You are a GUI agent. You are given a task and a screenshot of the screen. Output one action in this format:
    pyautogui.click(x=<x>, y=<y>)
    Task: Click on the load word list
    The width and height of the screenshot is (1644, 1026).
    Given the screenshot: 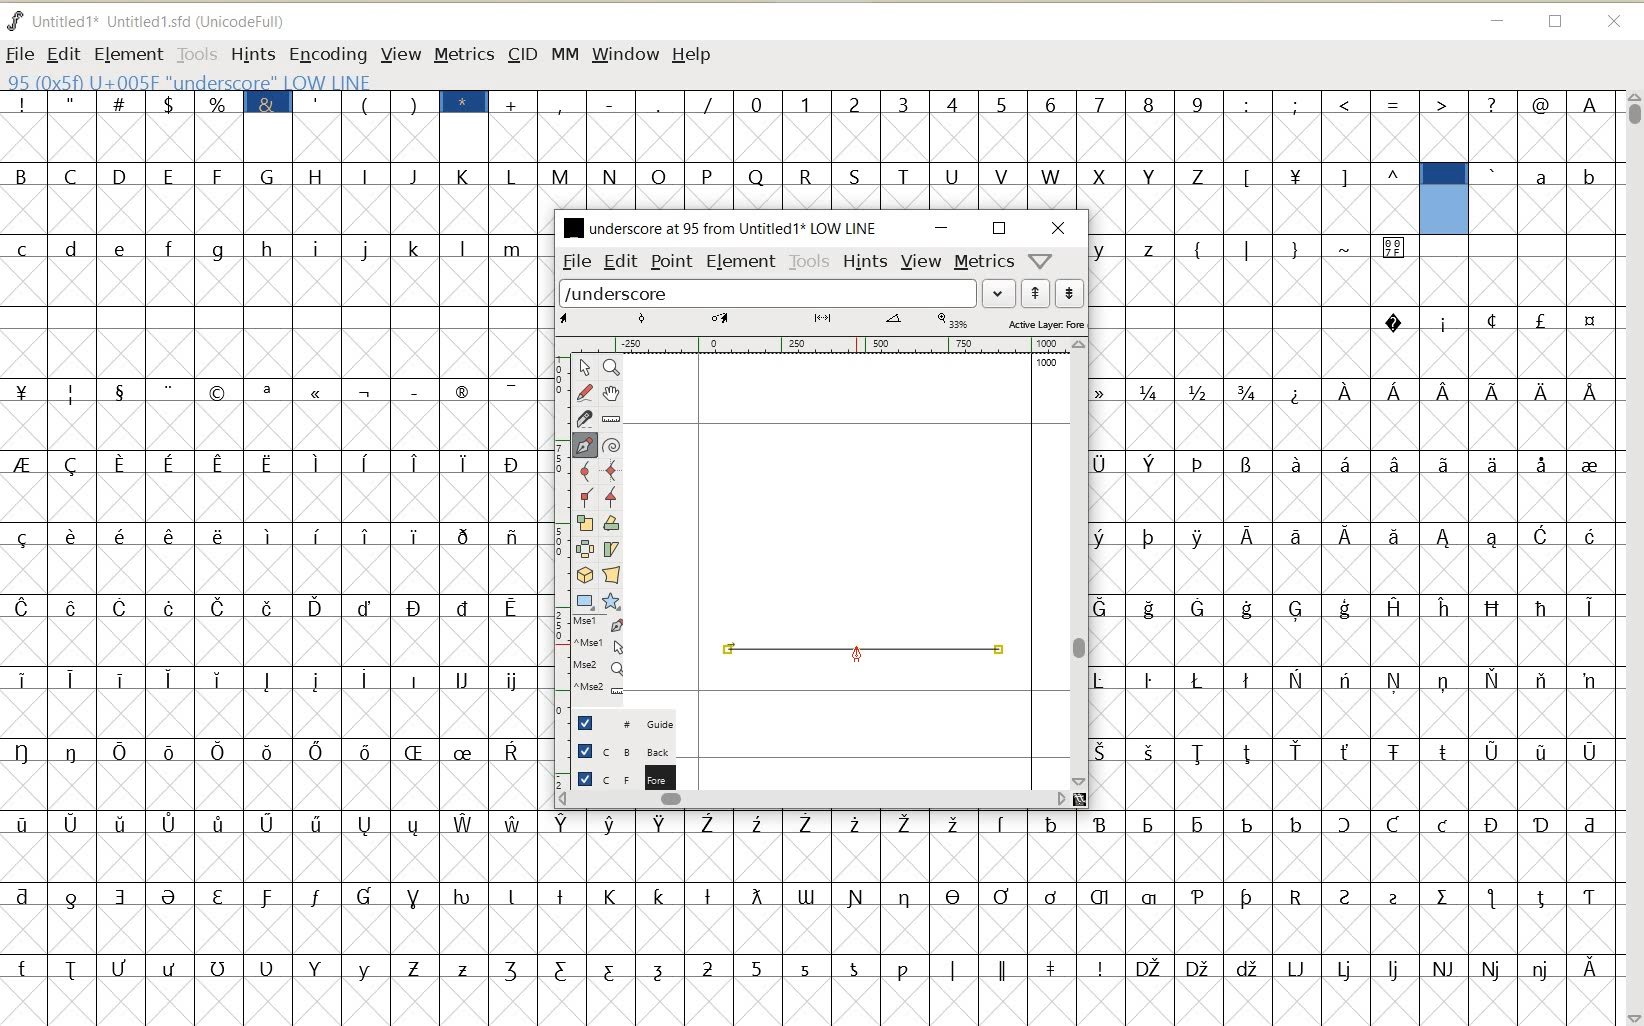 What is the action you would take?
    pyautogui.click(x=768, y=292)
    